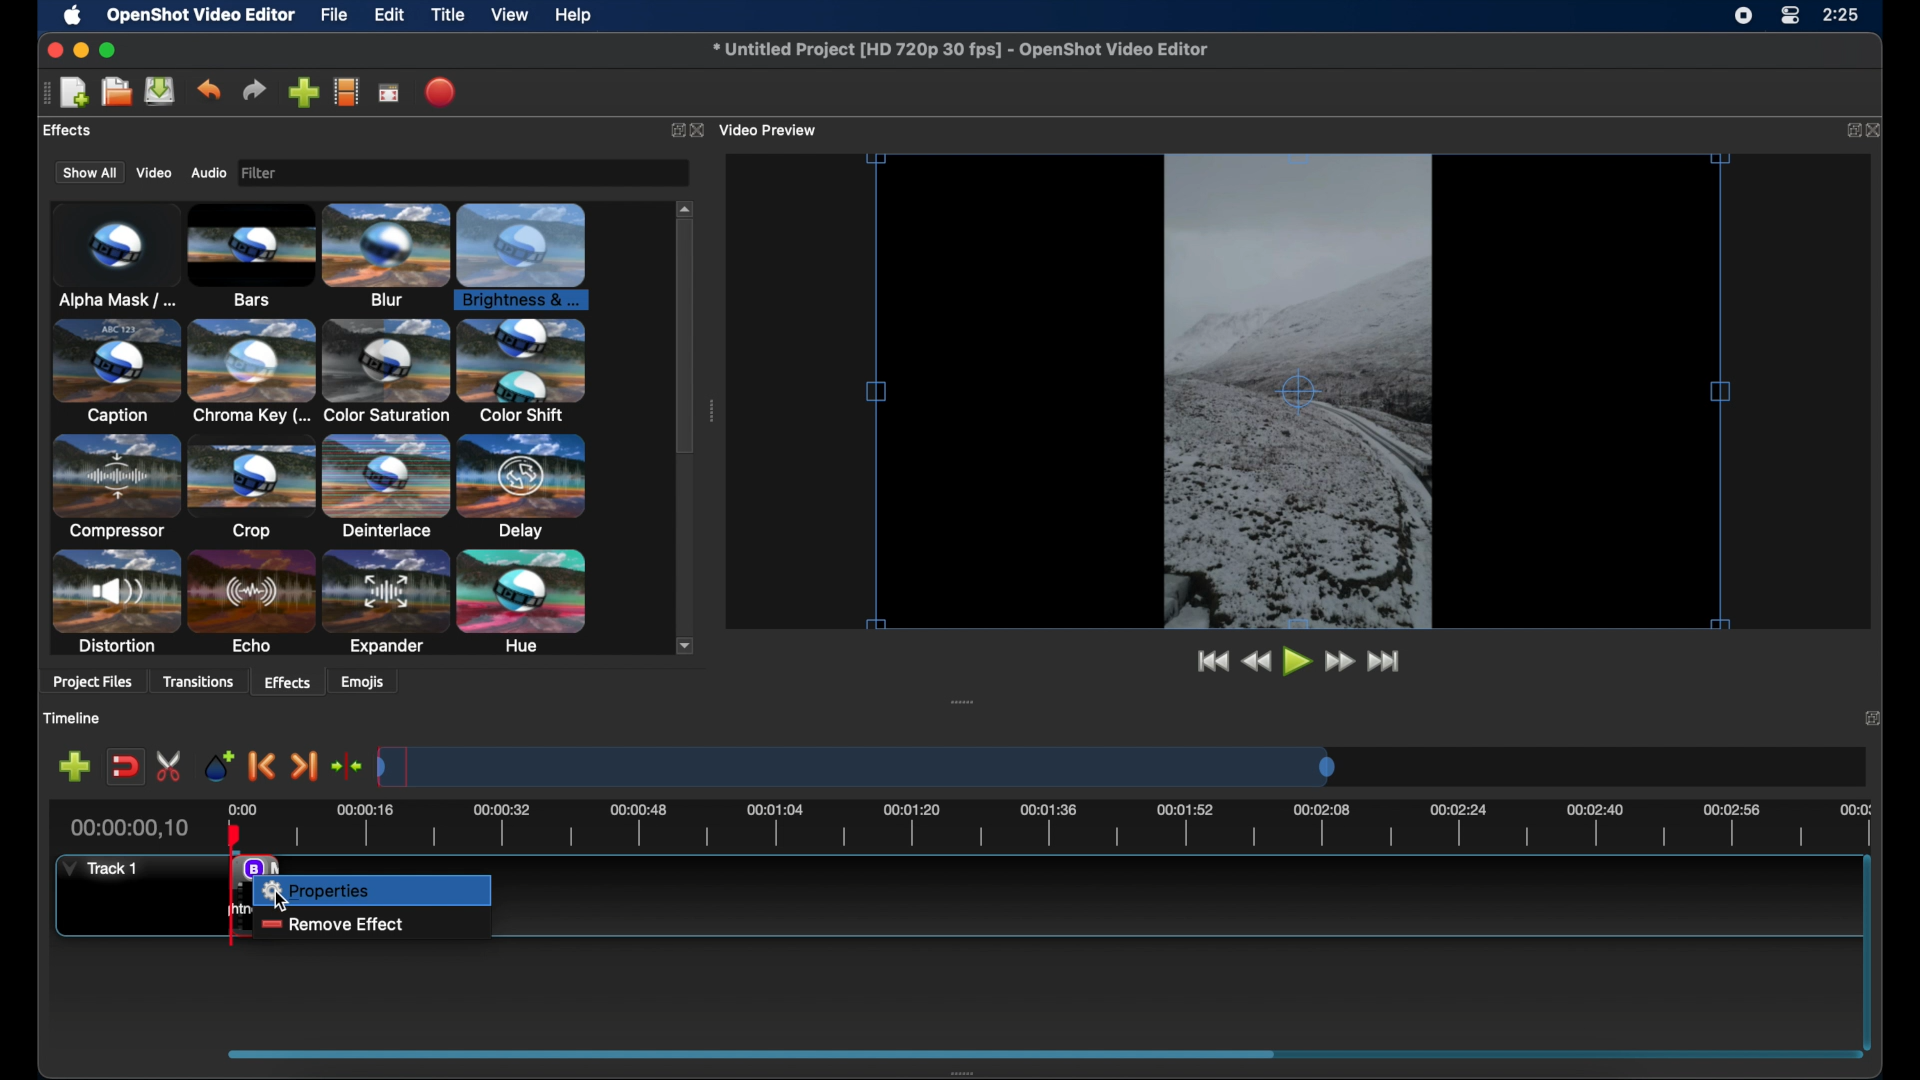  What do you see at coordinates (685, 340) in the screenshot?
I see `scroll box` at bounding box center [685, 340].